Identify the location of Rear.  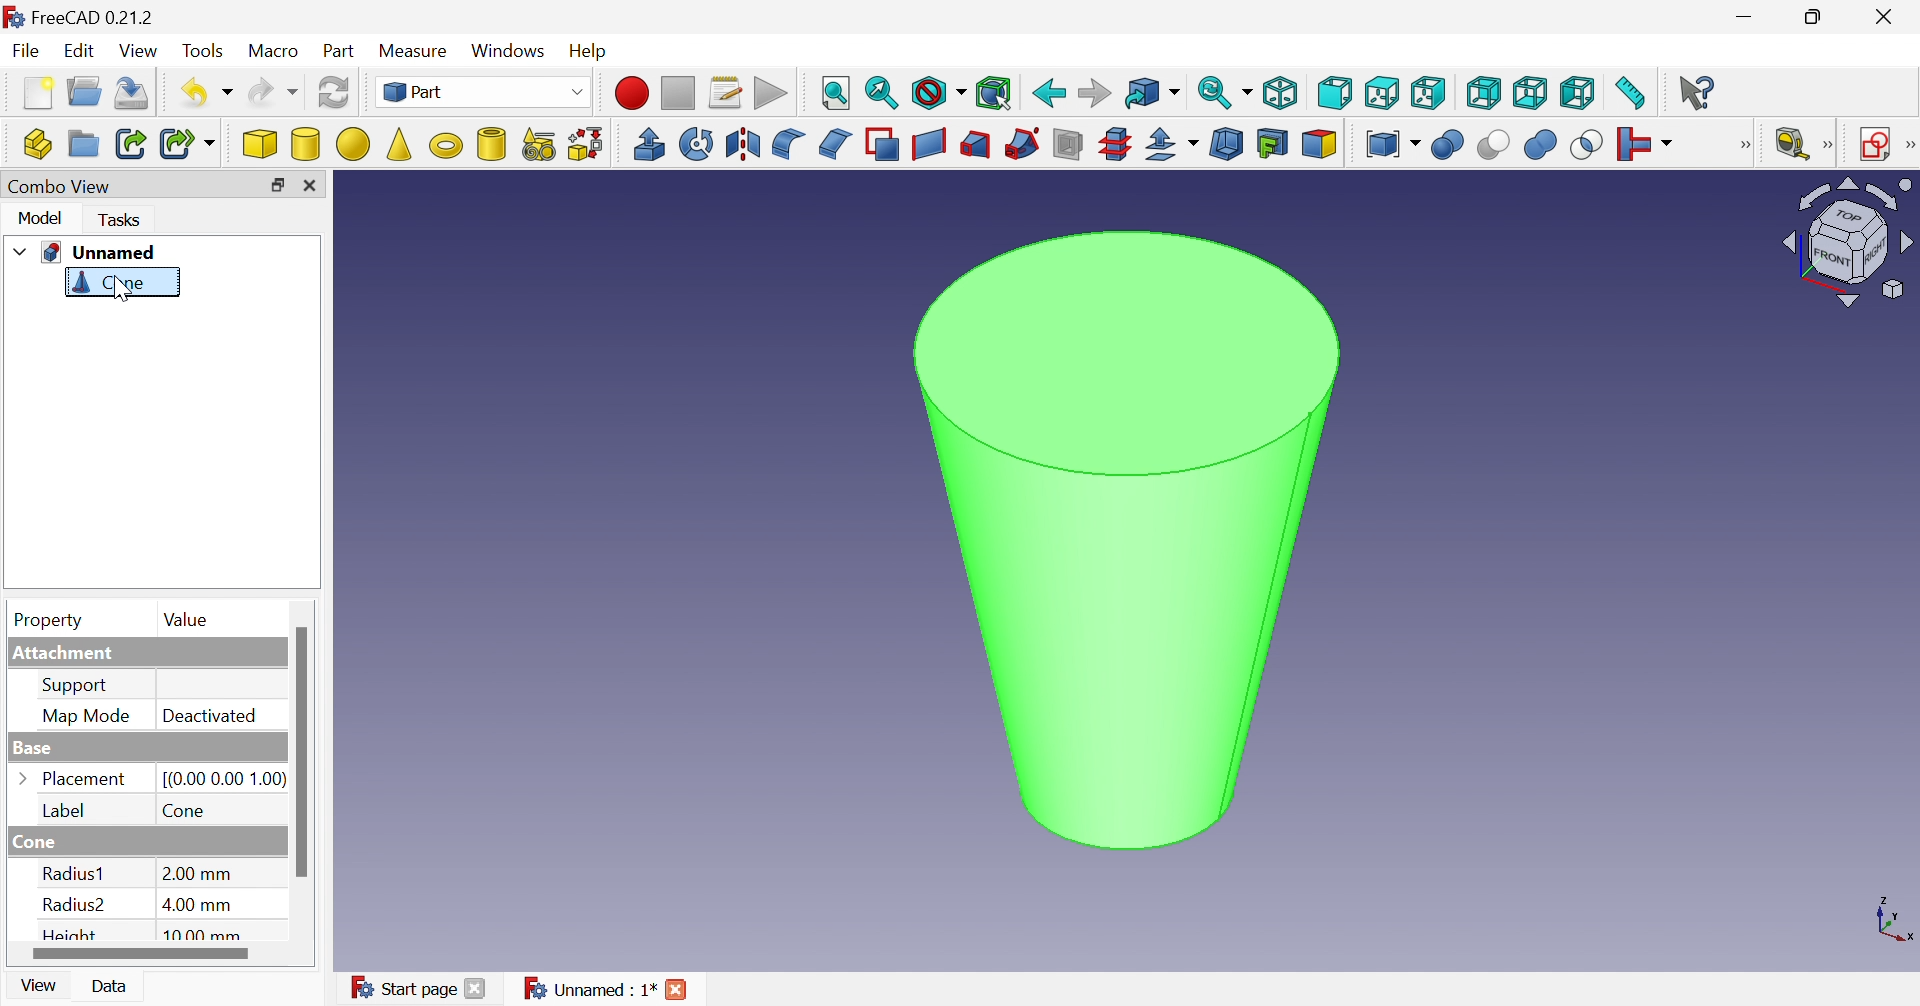
(1485, 93).